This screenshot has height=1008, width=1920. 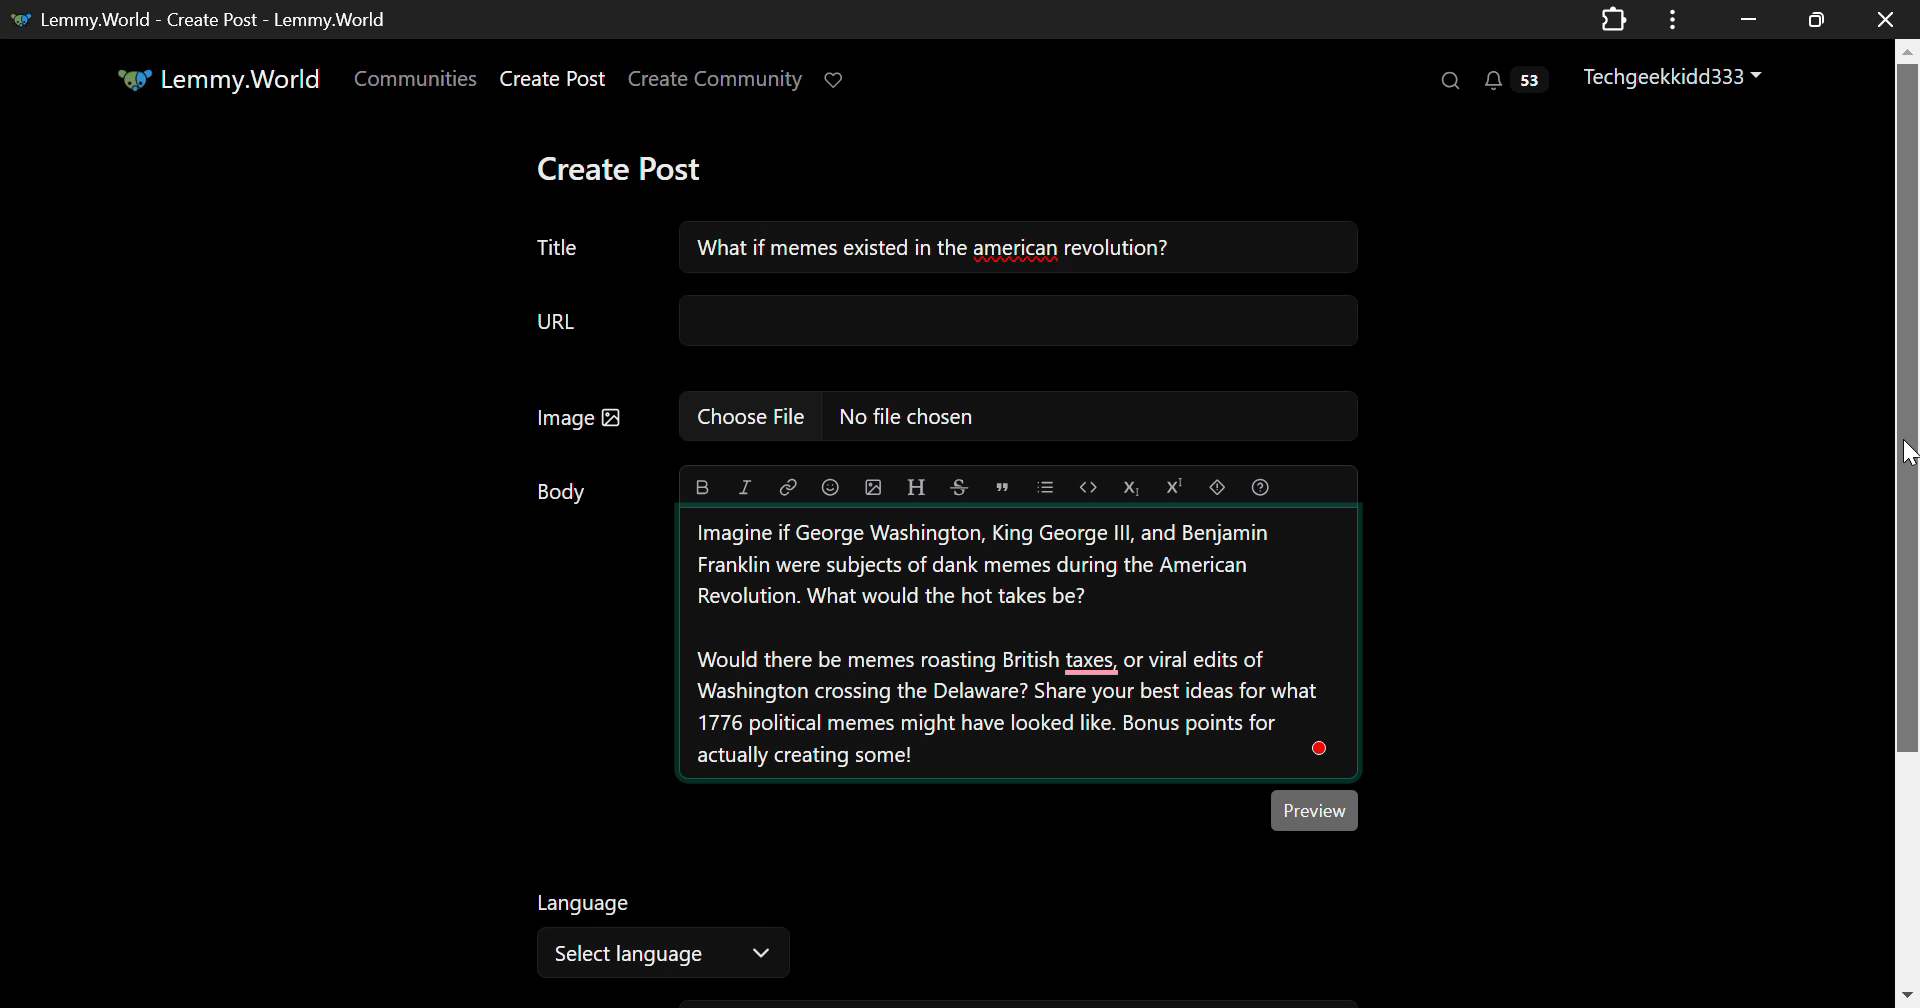 I want to click on Italic, so click(x=744, y=485).